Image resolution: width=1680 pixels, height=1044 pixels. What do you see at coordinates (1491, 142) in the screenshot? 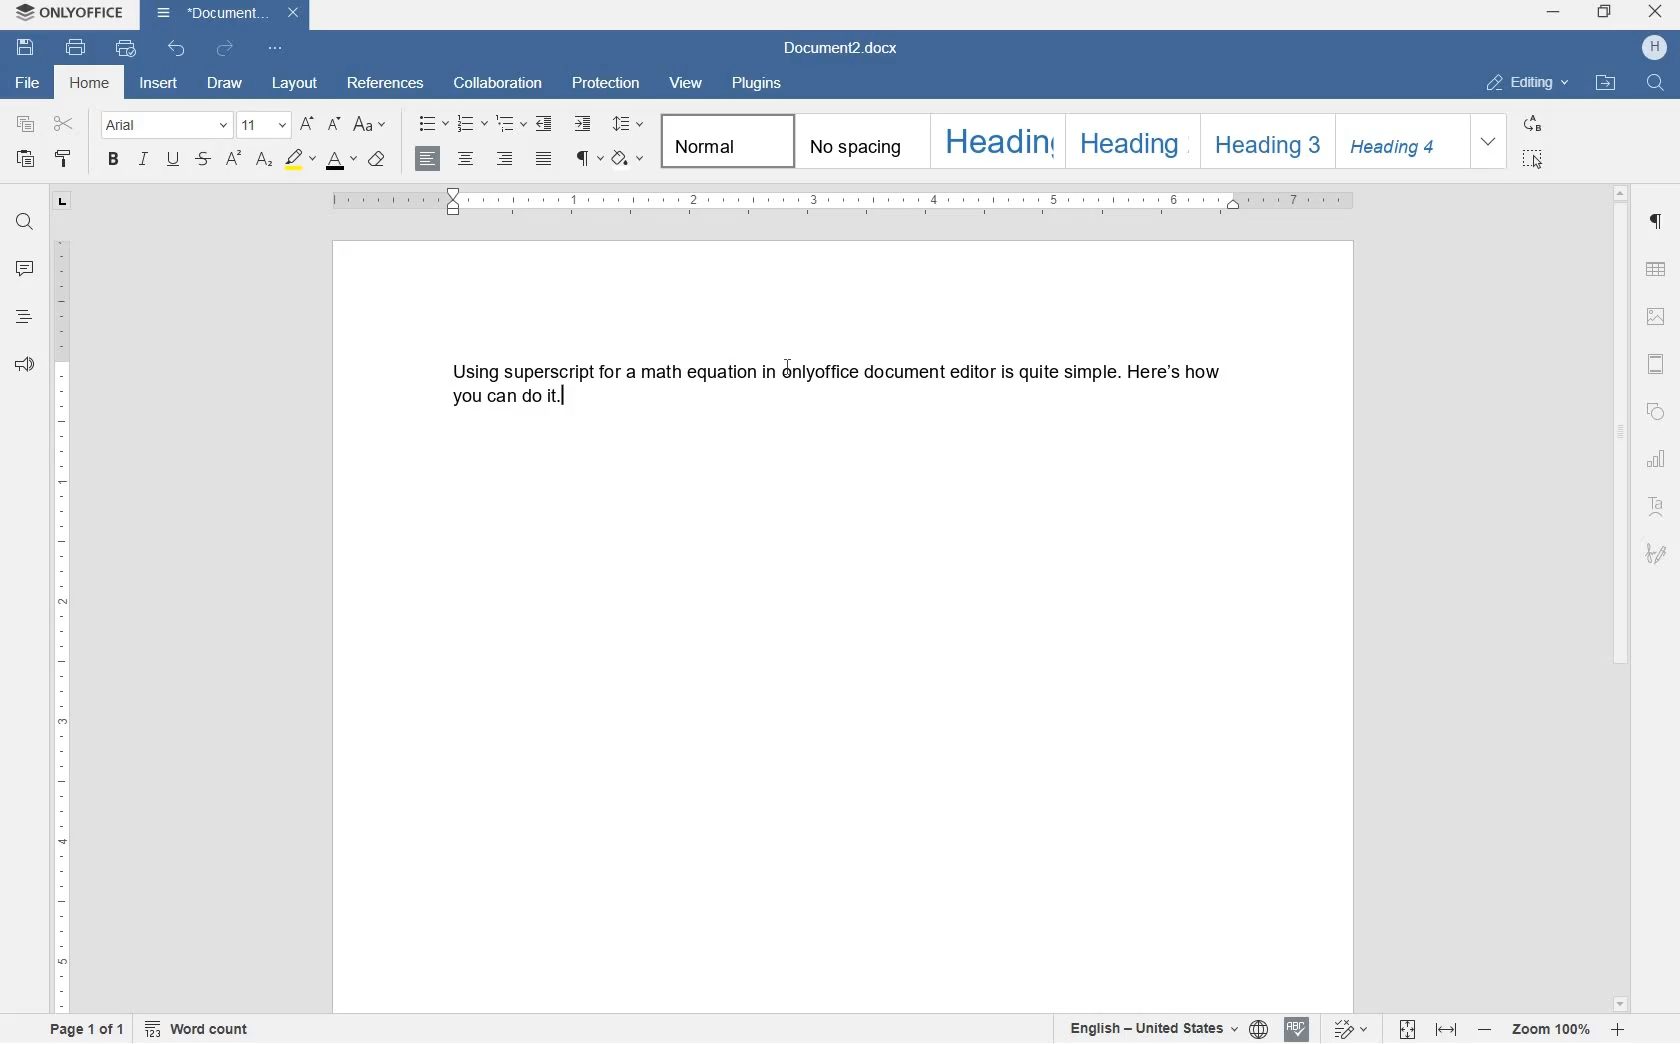
I see `EXPAND FORMATTING STYLE` at bounding box center [1491, 142].